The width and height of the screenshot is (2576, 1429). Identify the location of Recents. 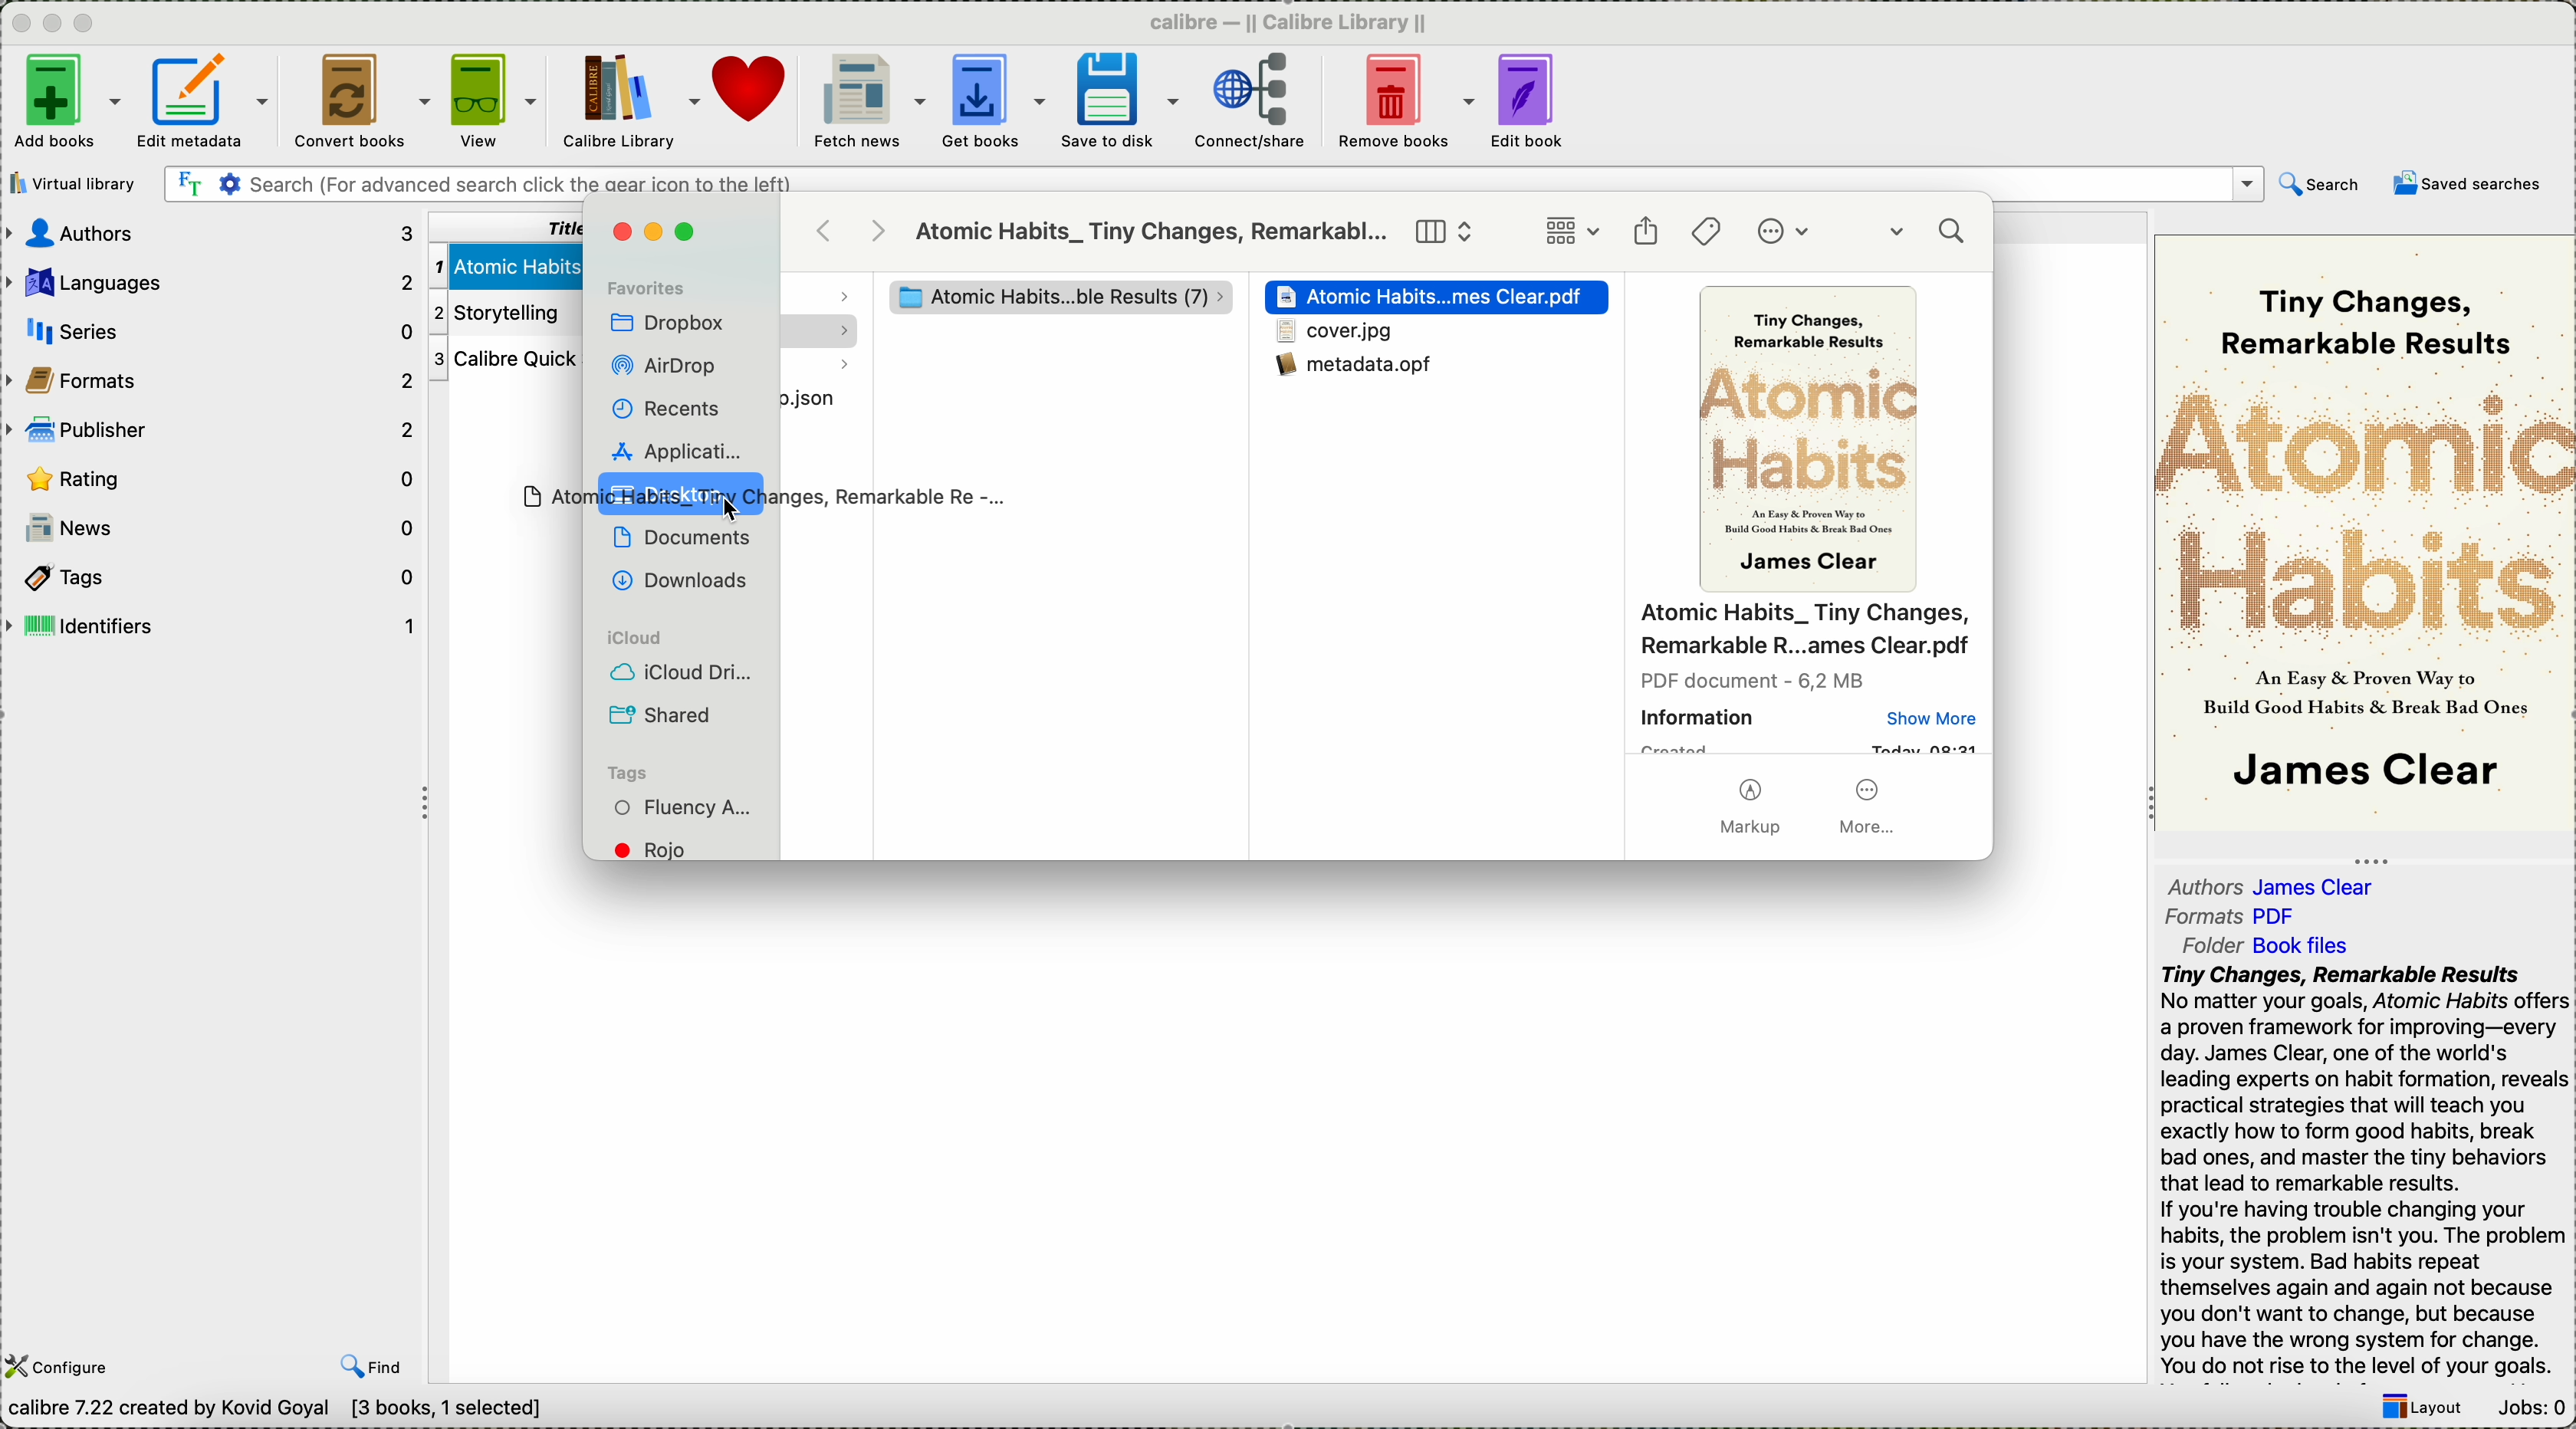
(664, 408).